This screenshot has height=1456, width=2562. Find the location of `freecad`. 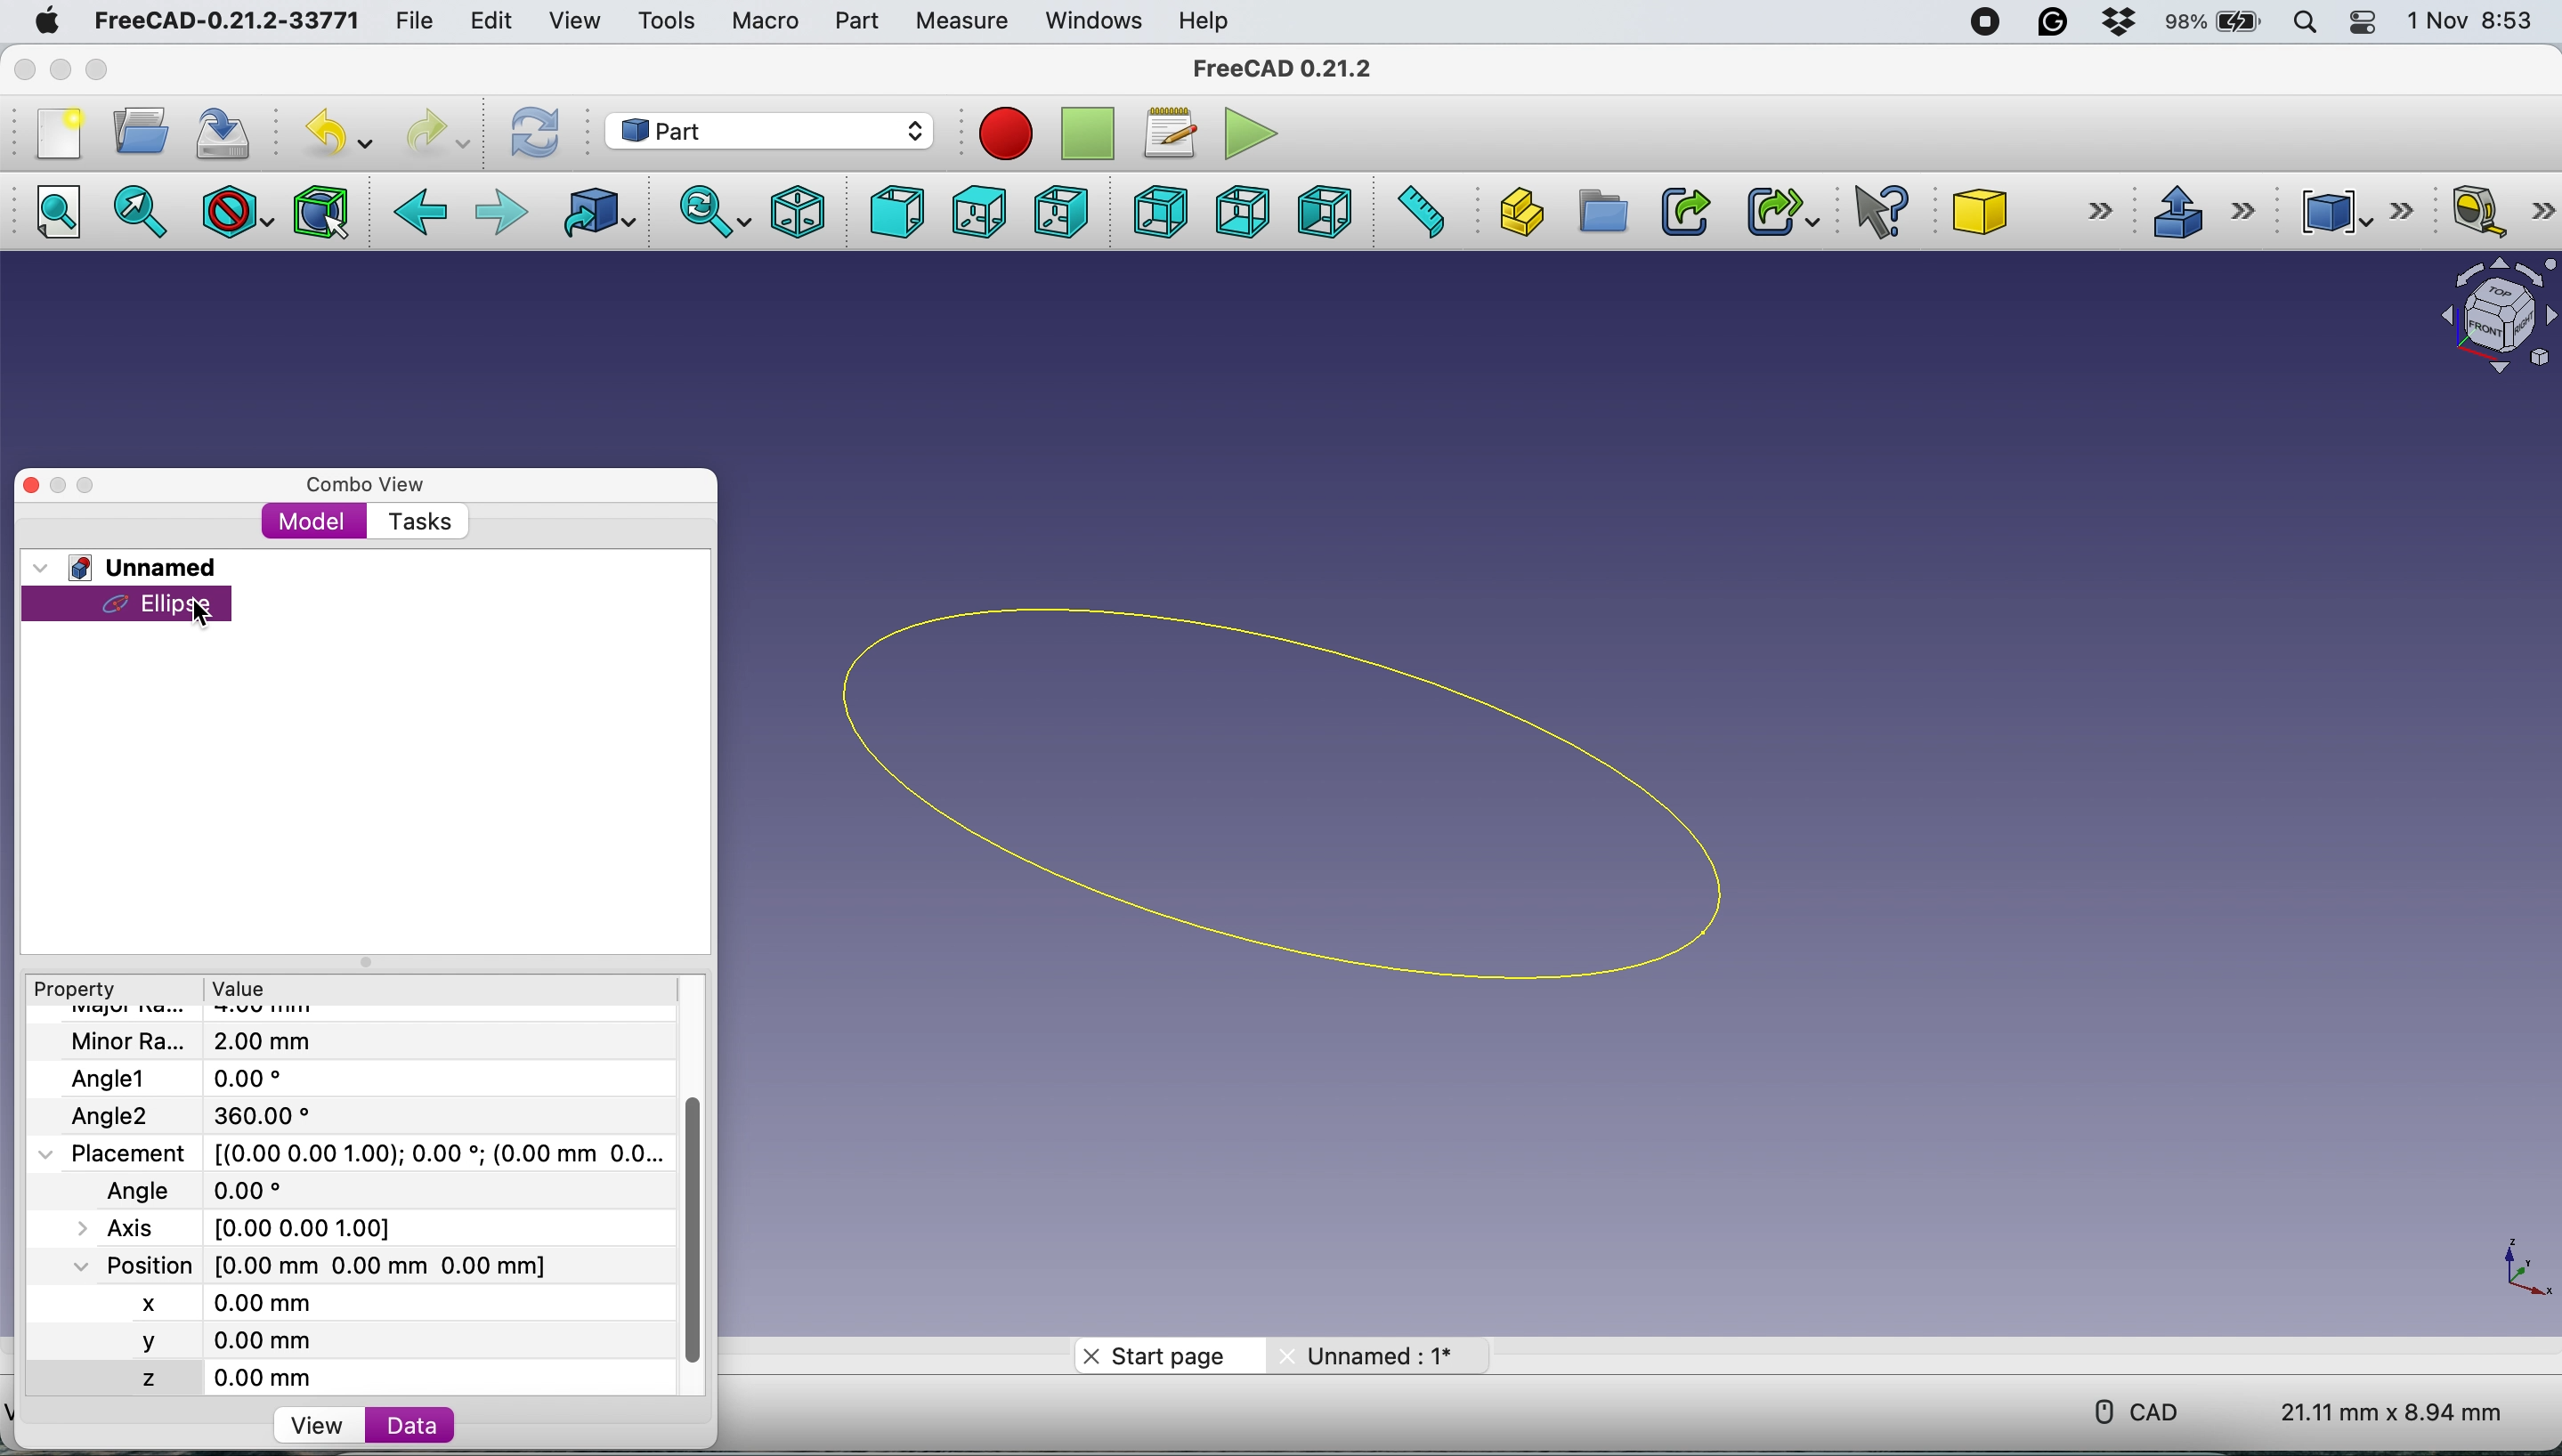

freecad is located at coordinates (223, 22).